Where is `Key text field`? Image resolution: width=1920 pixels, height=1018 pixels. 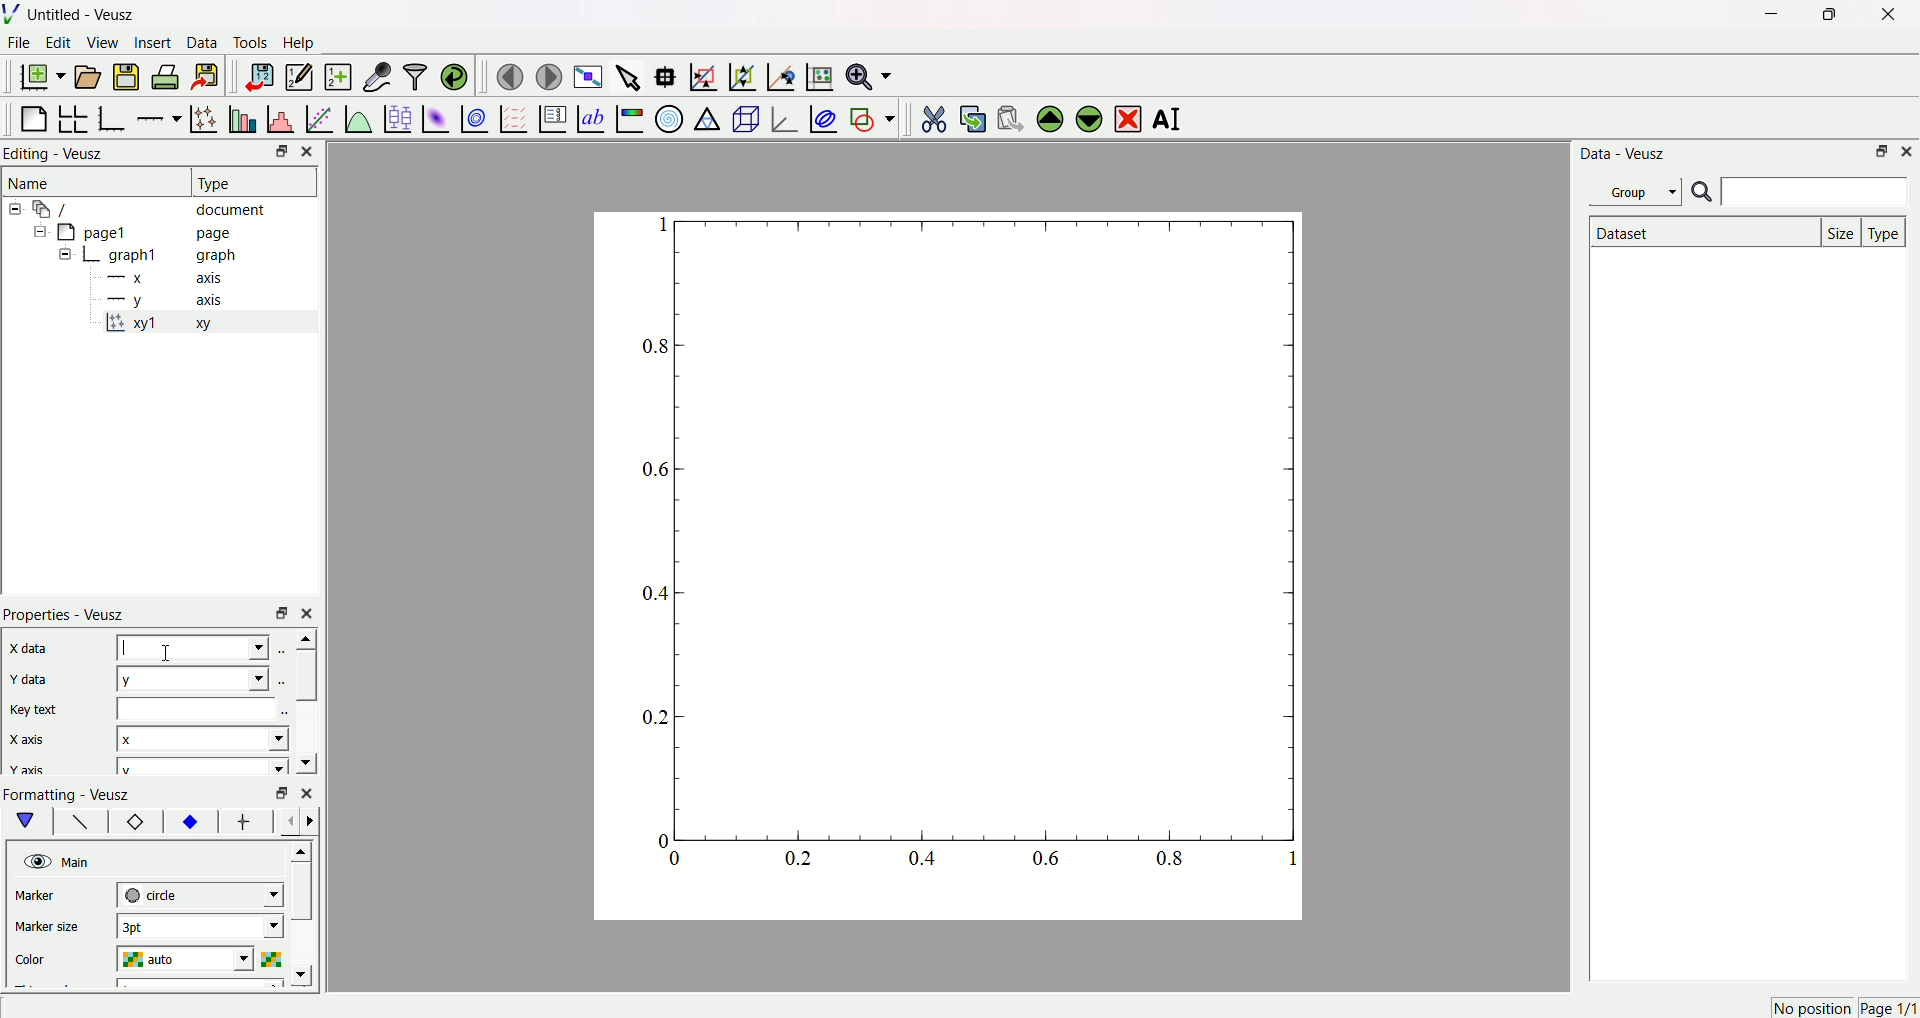
Key text field is located at coordinates (199, 708).